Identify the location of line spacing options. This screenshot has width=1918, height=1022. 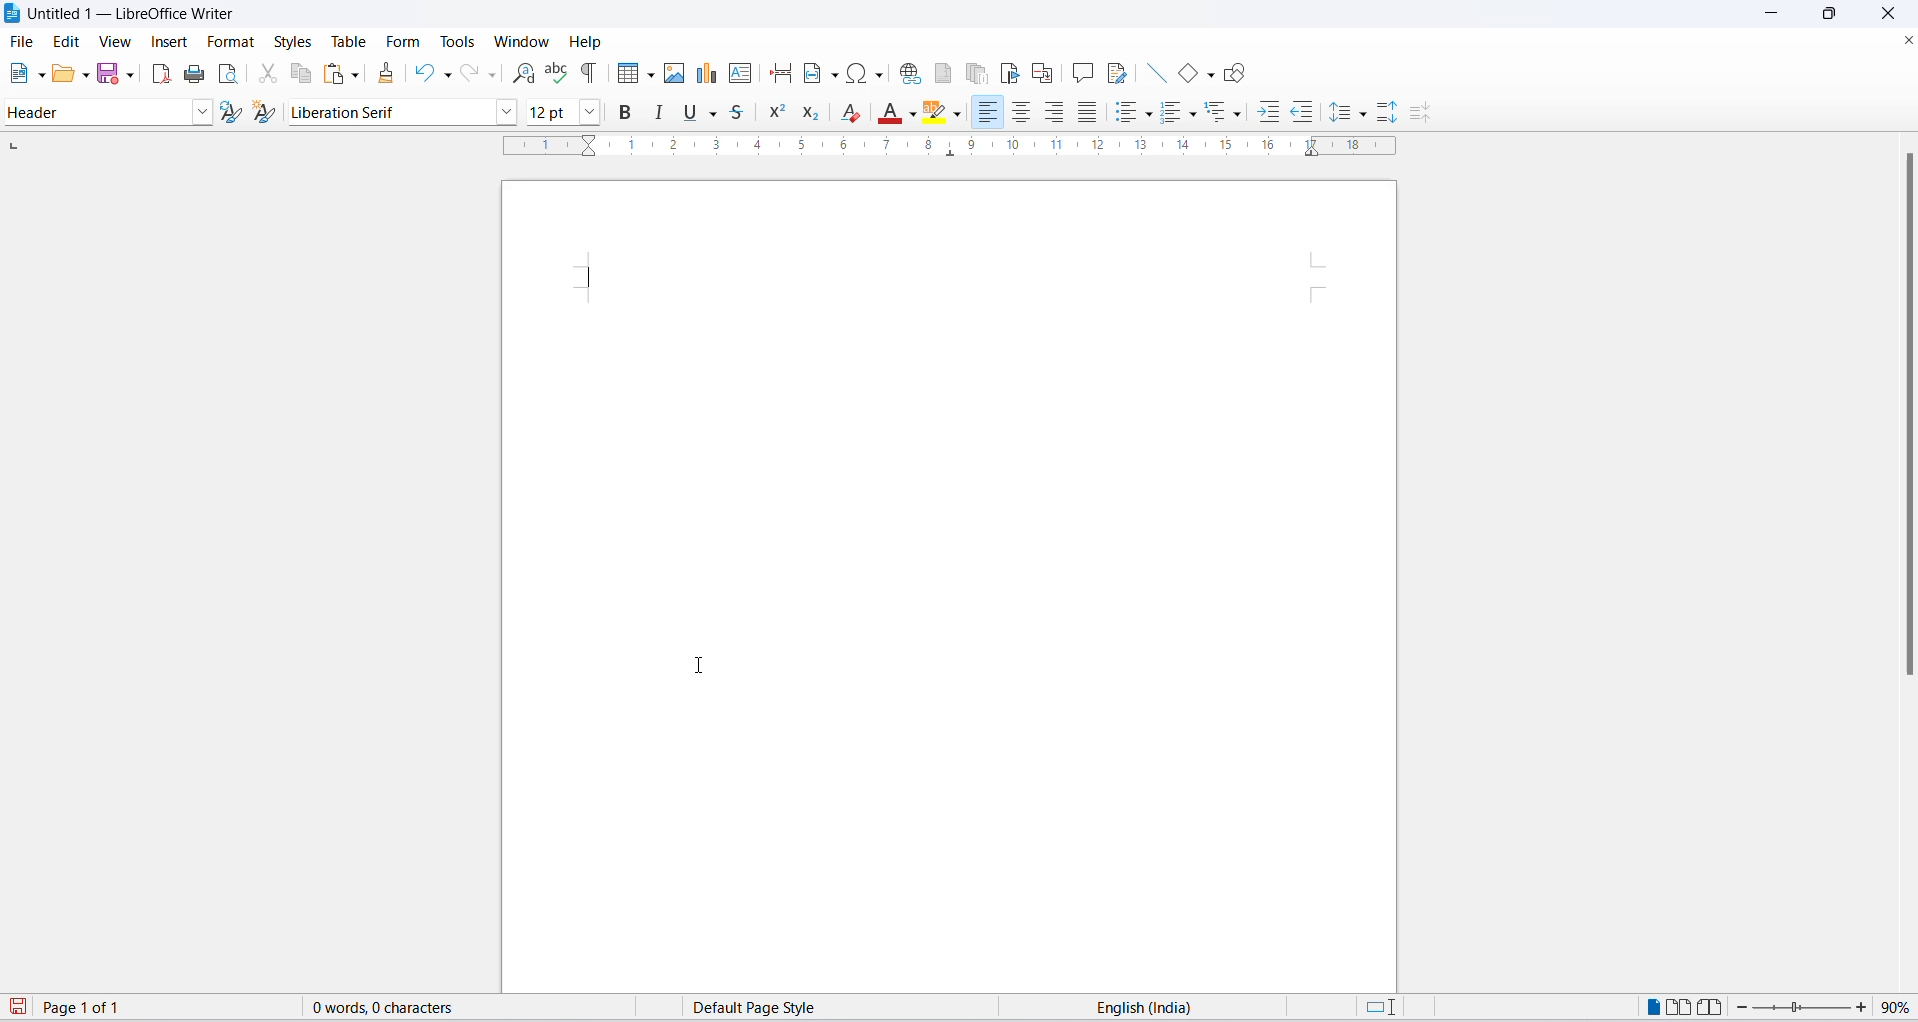
(1366, 118).